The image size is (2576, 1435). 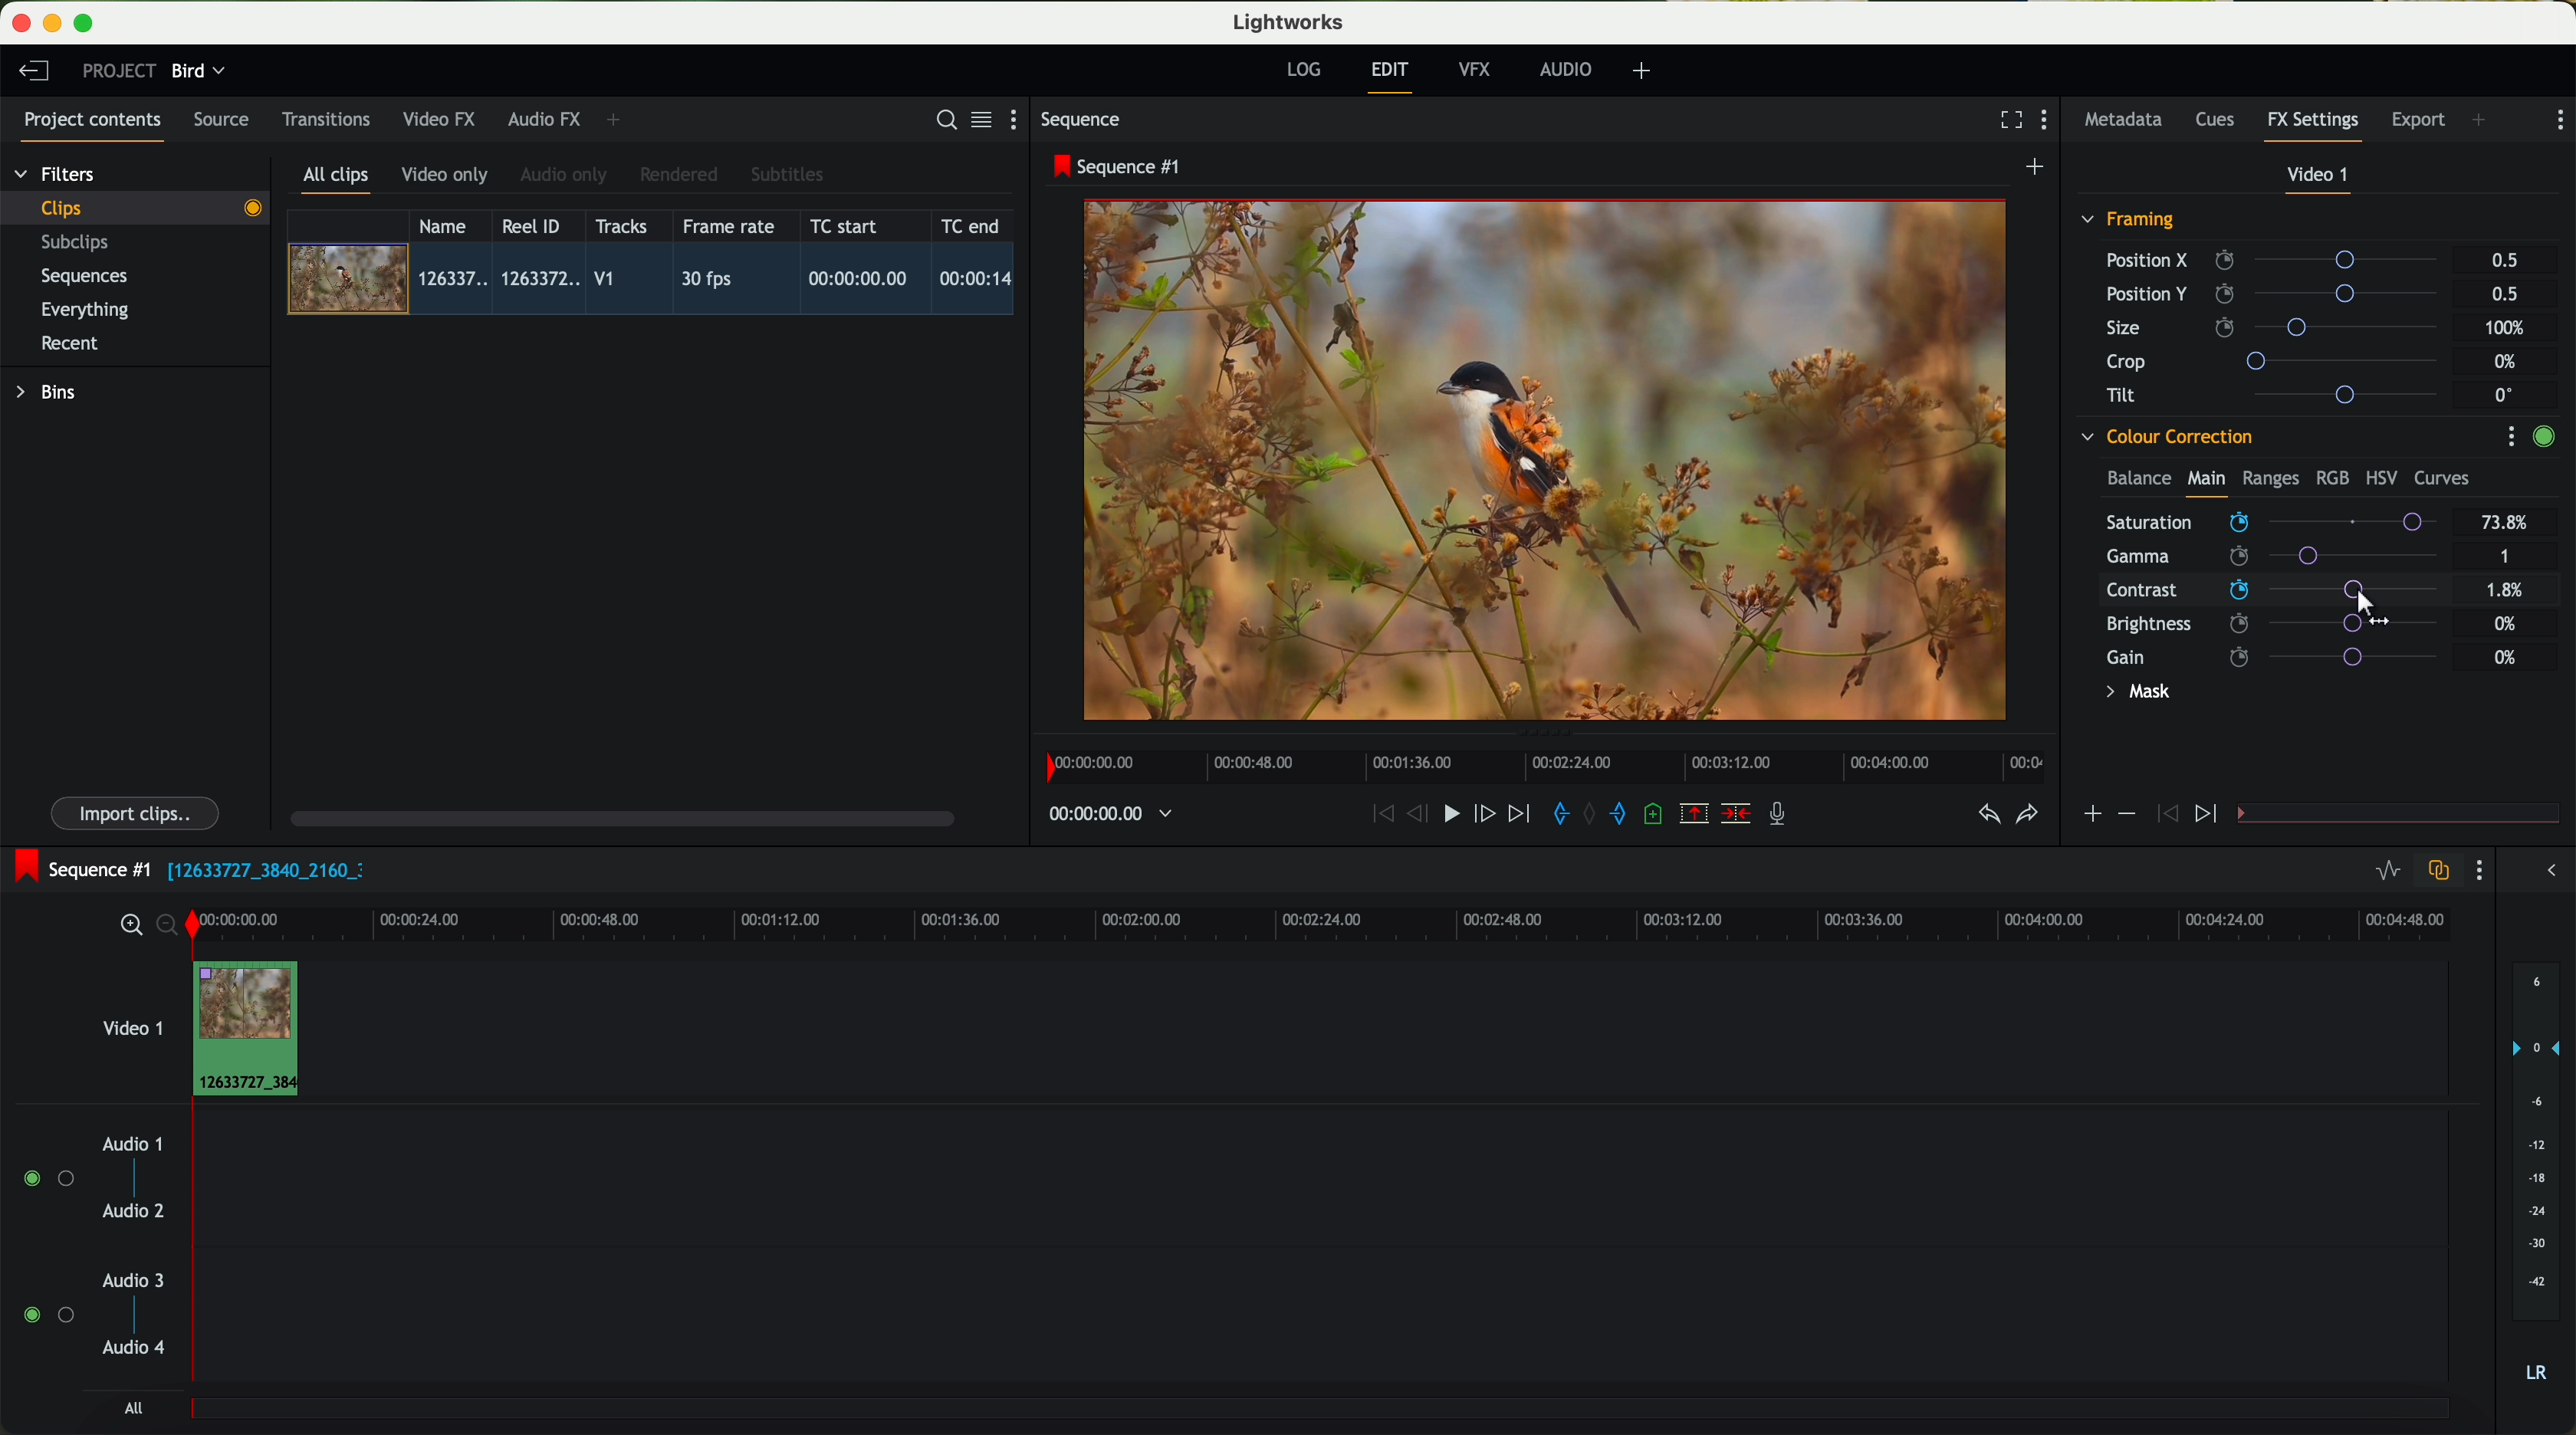 I want to click on position Y, so click(x=2280, y=293).